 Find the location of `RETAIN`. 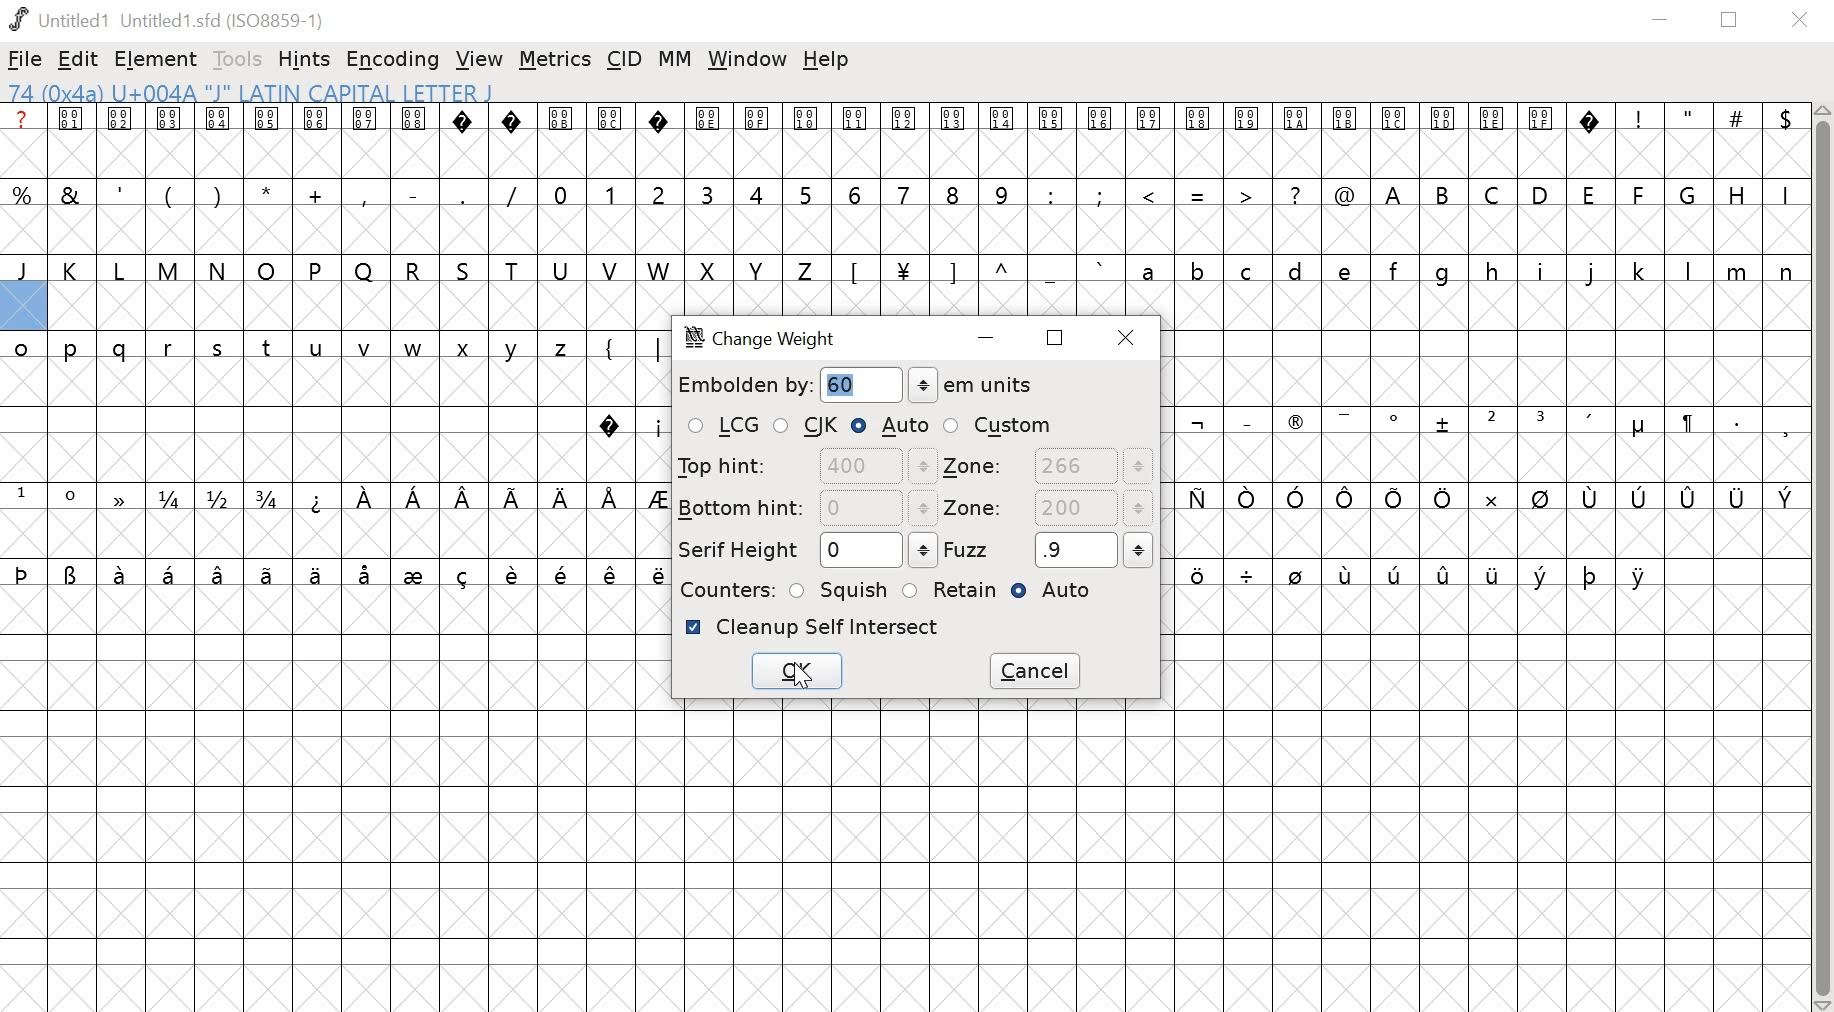

RETAIN is located at coordinates (949, 590).